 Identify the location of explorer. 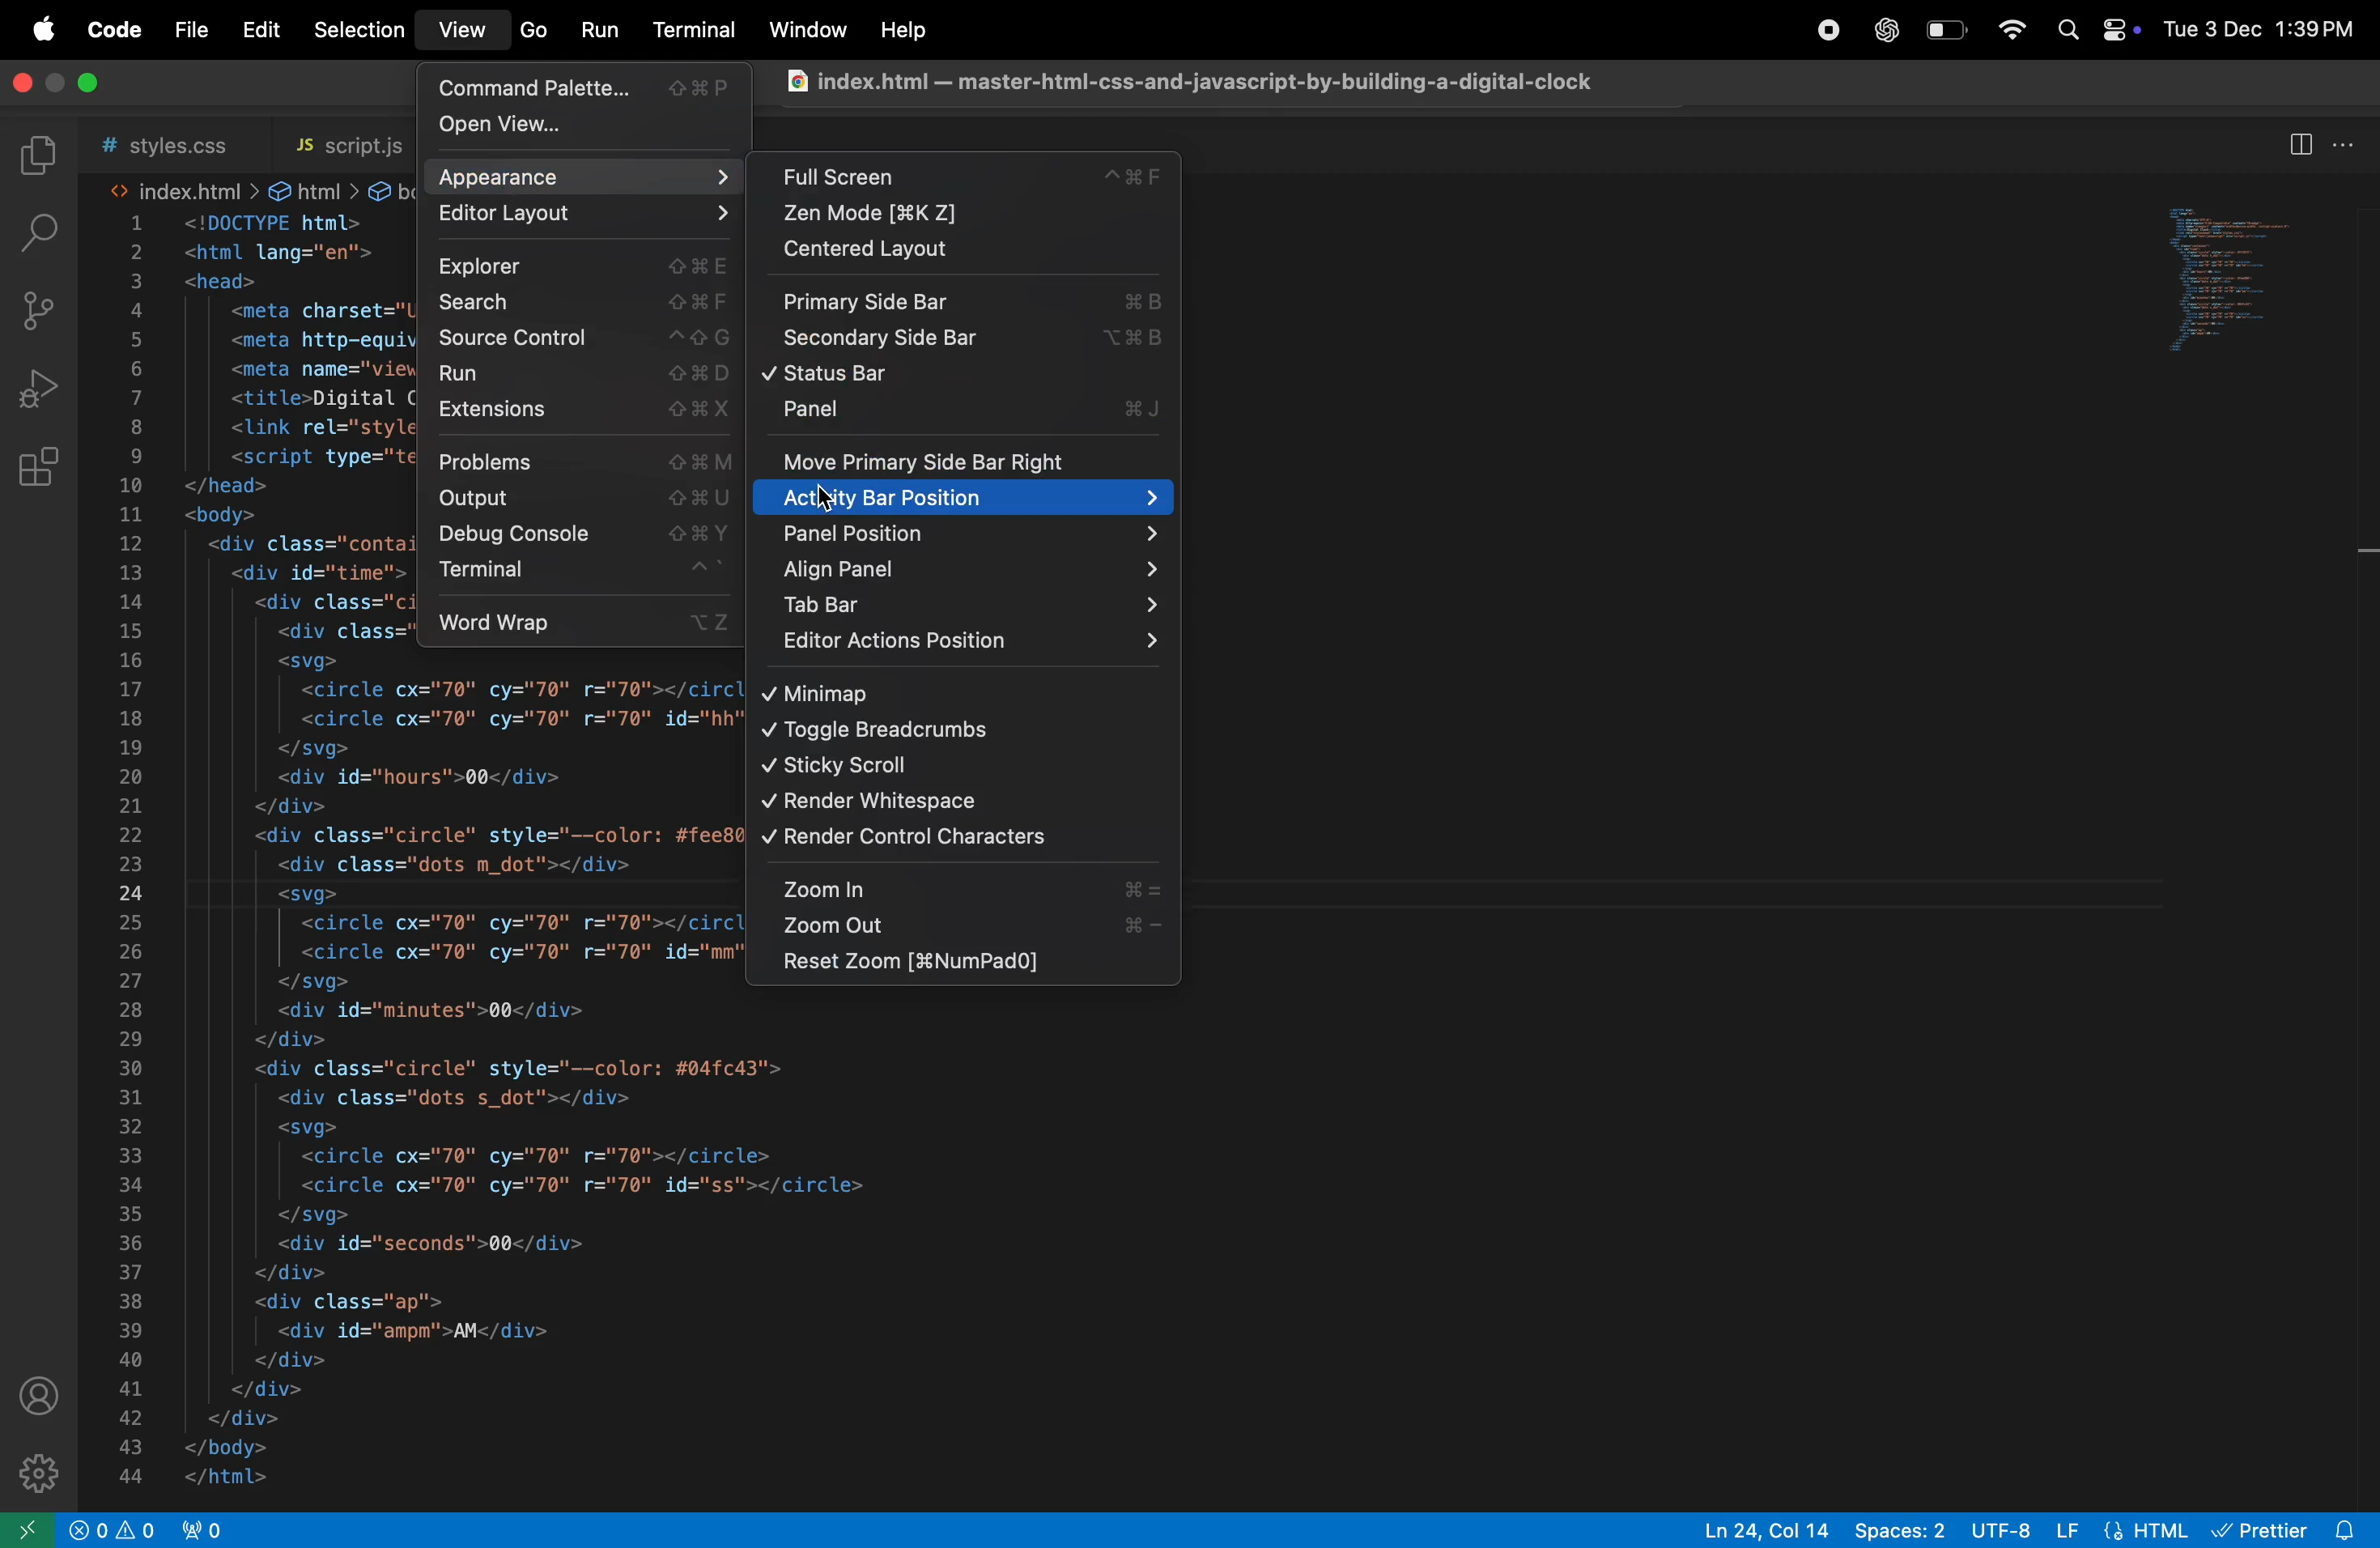
(36, 156).